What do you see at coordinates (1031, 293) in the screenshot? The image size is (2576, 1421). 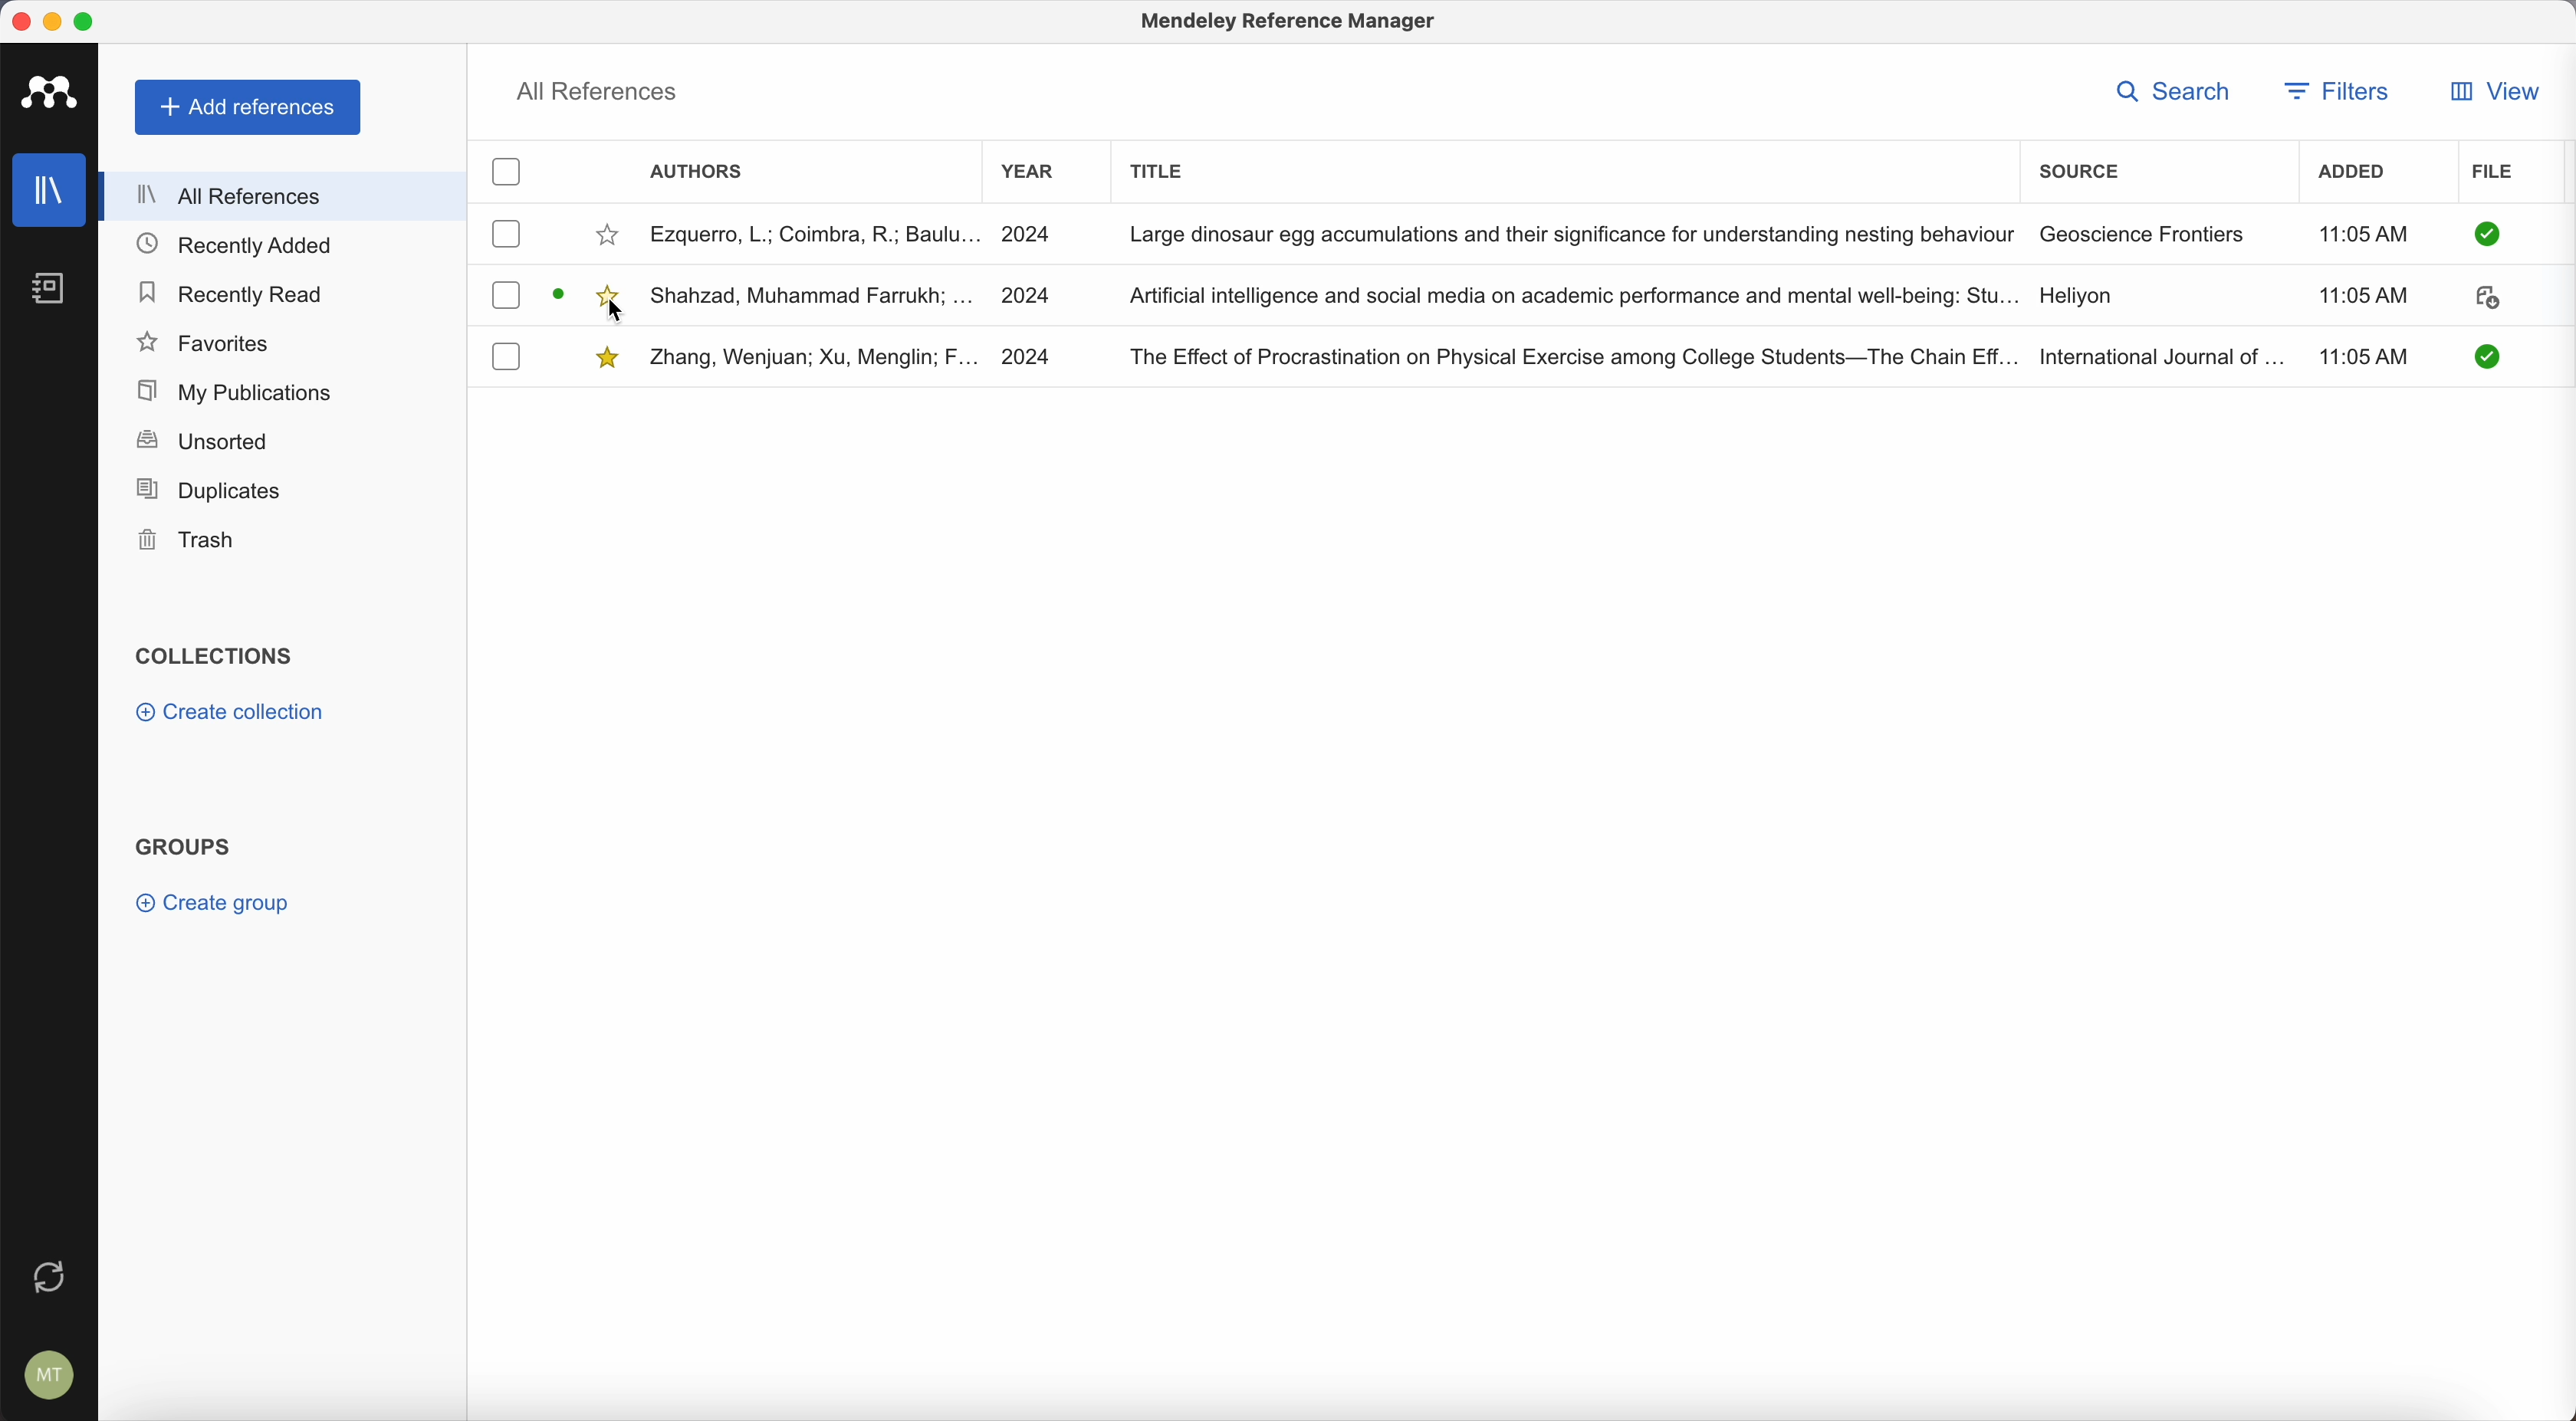 I see `2024` at bounding box center [1031, 293].